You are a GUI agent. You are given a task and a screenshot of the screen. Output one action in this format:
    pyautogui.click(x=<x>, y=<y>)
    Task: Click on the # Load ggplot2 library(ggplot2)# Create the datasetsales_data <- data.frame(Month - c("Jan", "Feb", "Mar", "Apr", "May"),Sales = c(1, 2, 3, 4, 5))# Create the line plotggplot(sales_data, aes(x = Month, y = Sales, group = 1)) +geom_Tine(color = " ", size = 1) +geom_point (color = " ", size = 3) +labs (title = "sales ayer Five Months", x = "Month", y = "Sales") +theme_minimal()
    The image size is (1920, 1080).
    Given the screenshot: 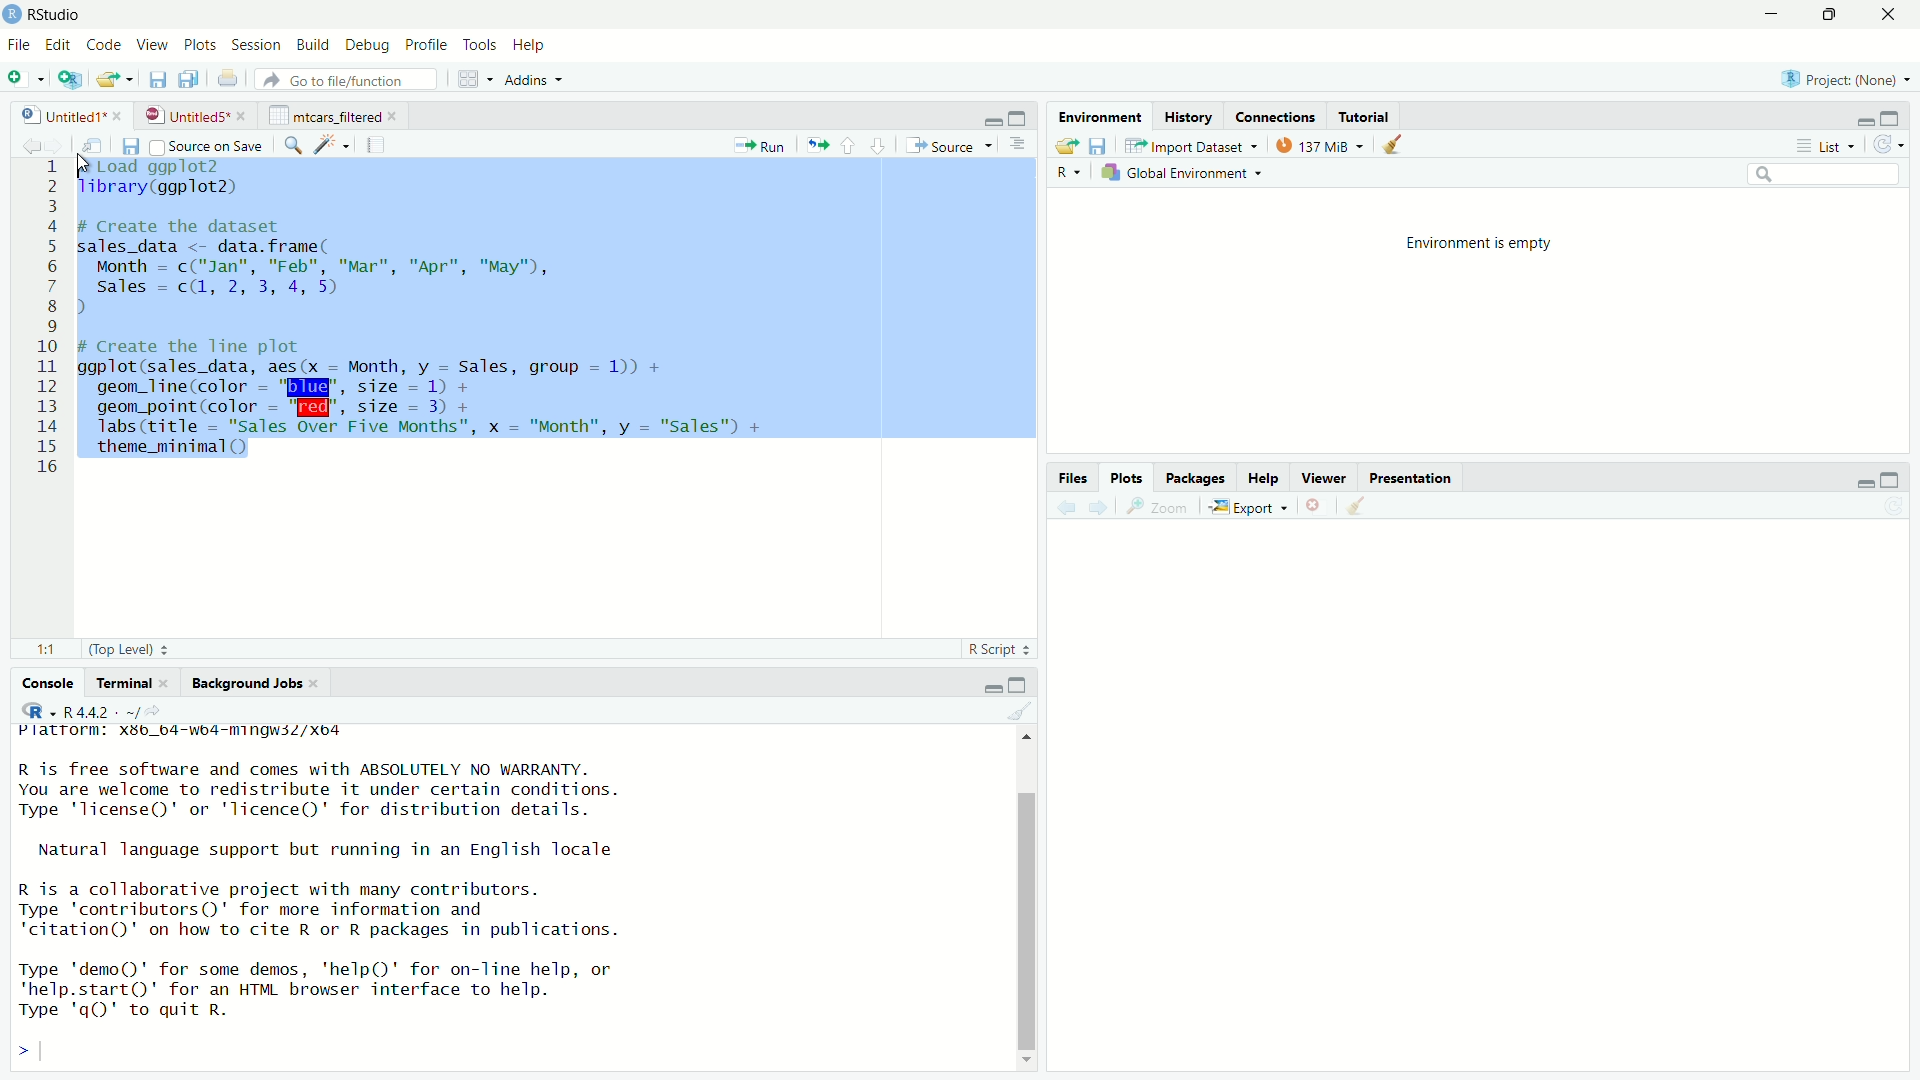 What is the action you would take?
    pyautogui.click(x=431, y=315)
    